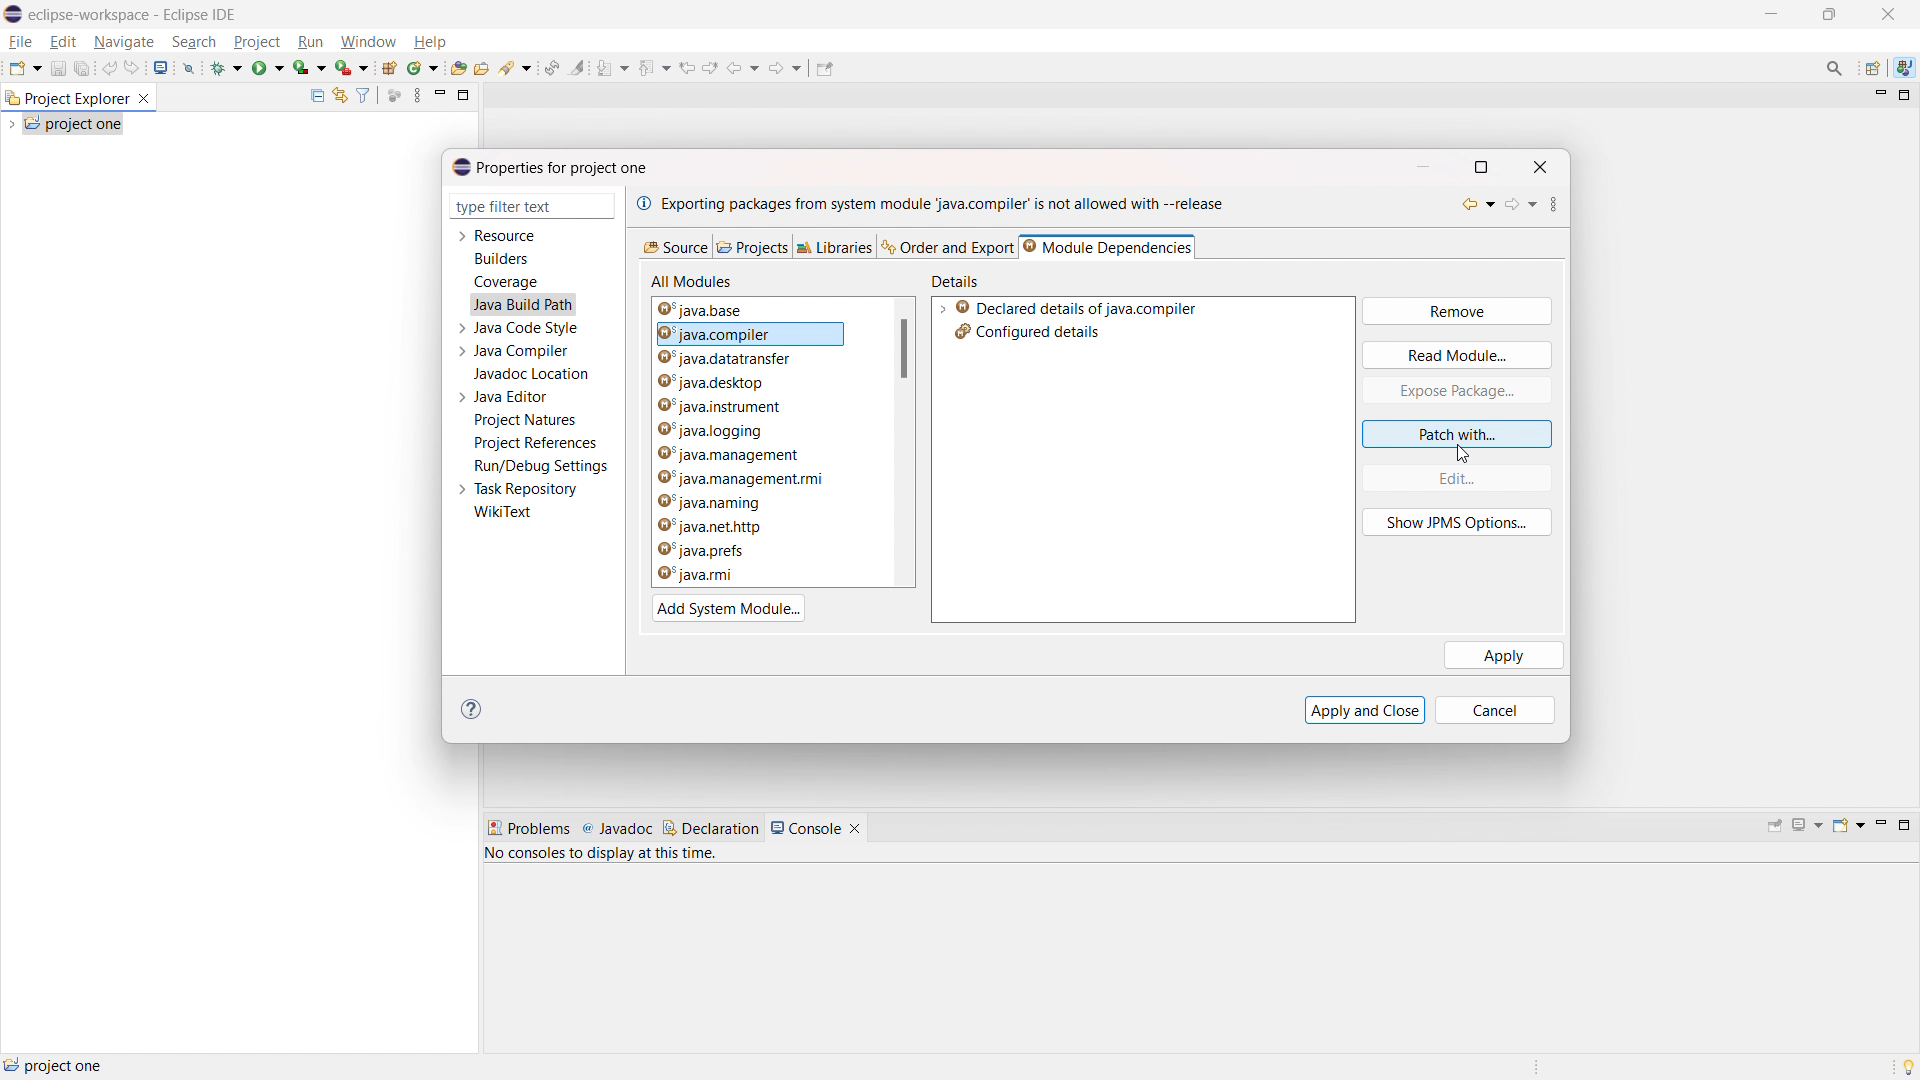 The height and width of the screenshot is (1080, 1920). Describe the element at coordinates (1504, 655) in the screenshot. I see `apply` at that location.